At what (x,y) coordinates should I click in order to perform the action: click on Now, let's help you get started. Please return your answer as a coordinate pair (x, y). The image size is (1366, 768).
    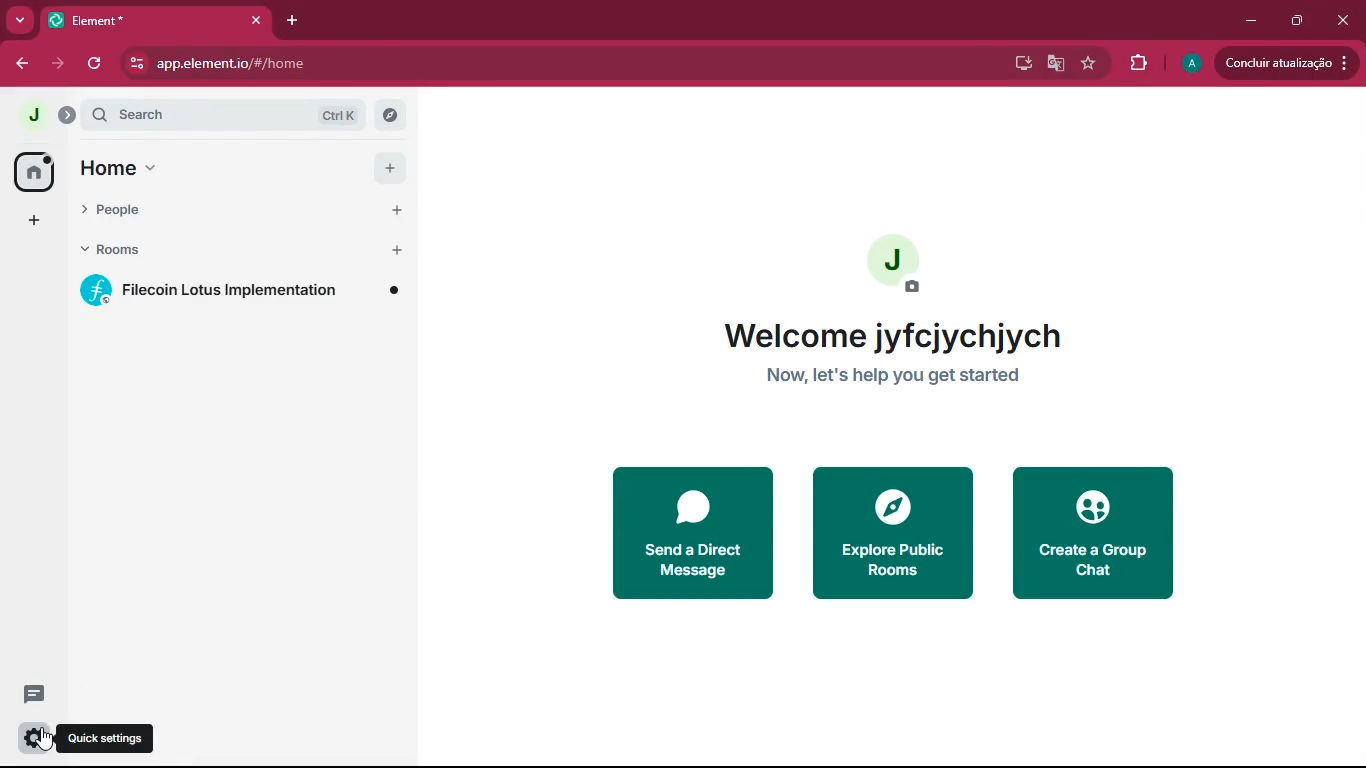
    Looking at the image, I should click on (892, 378).